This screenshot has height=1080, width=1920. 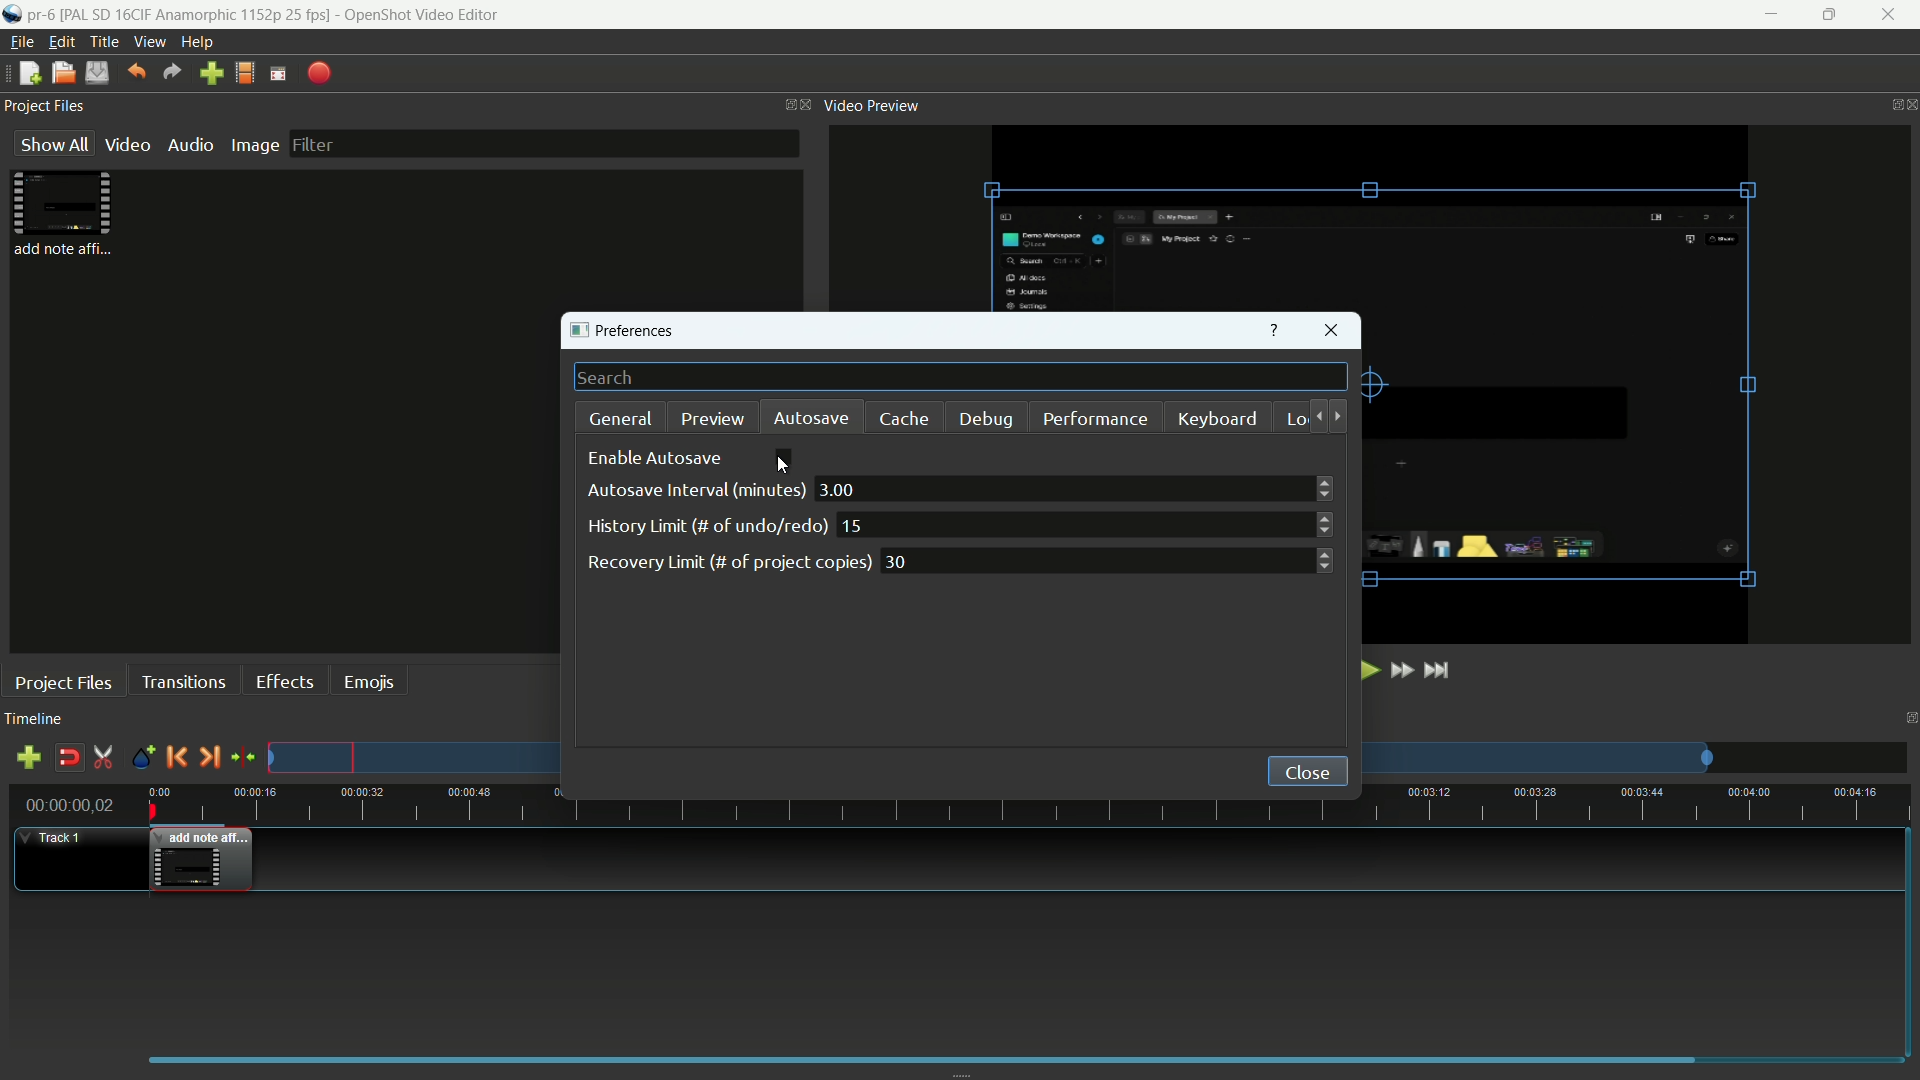 What do you see at coordinates (104, 43) in the screenshot?
I see `title menu` at bounding box center [104, 43].